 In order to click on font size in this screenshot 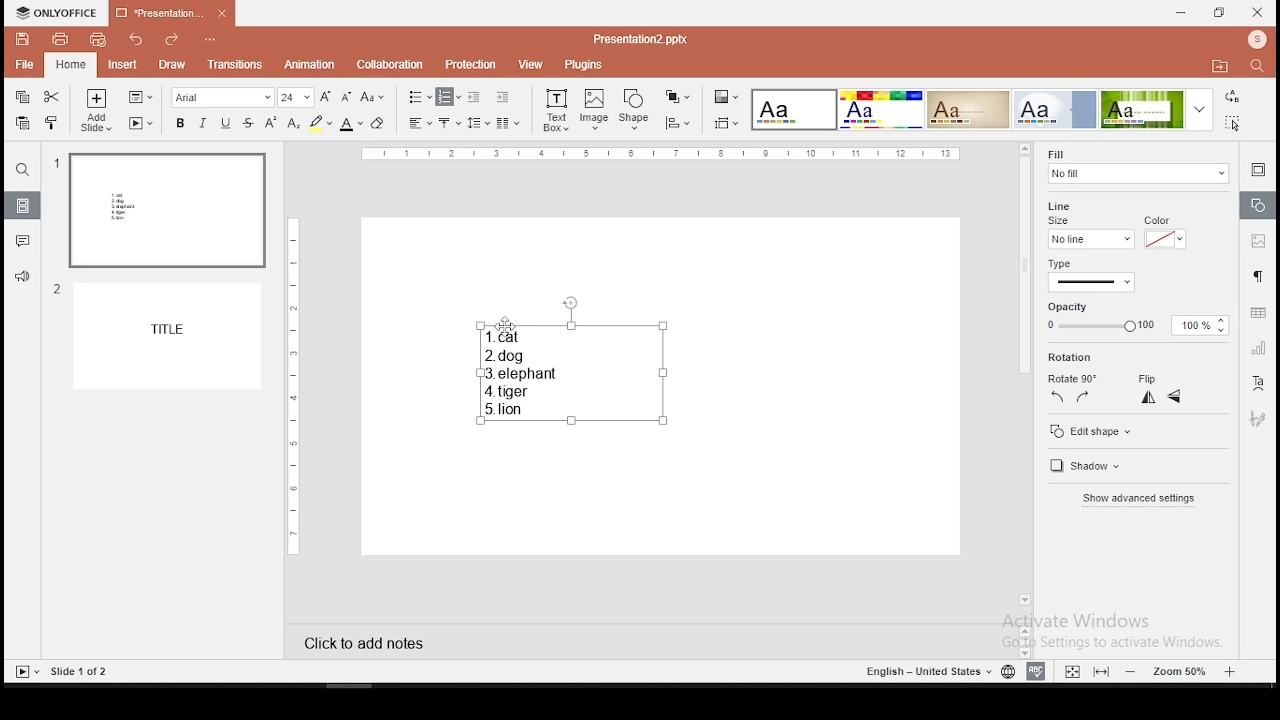, I will do `click(296, 97)`.